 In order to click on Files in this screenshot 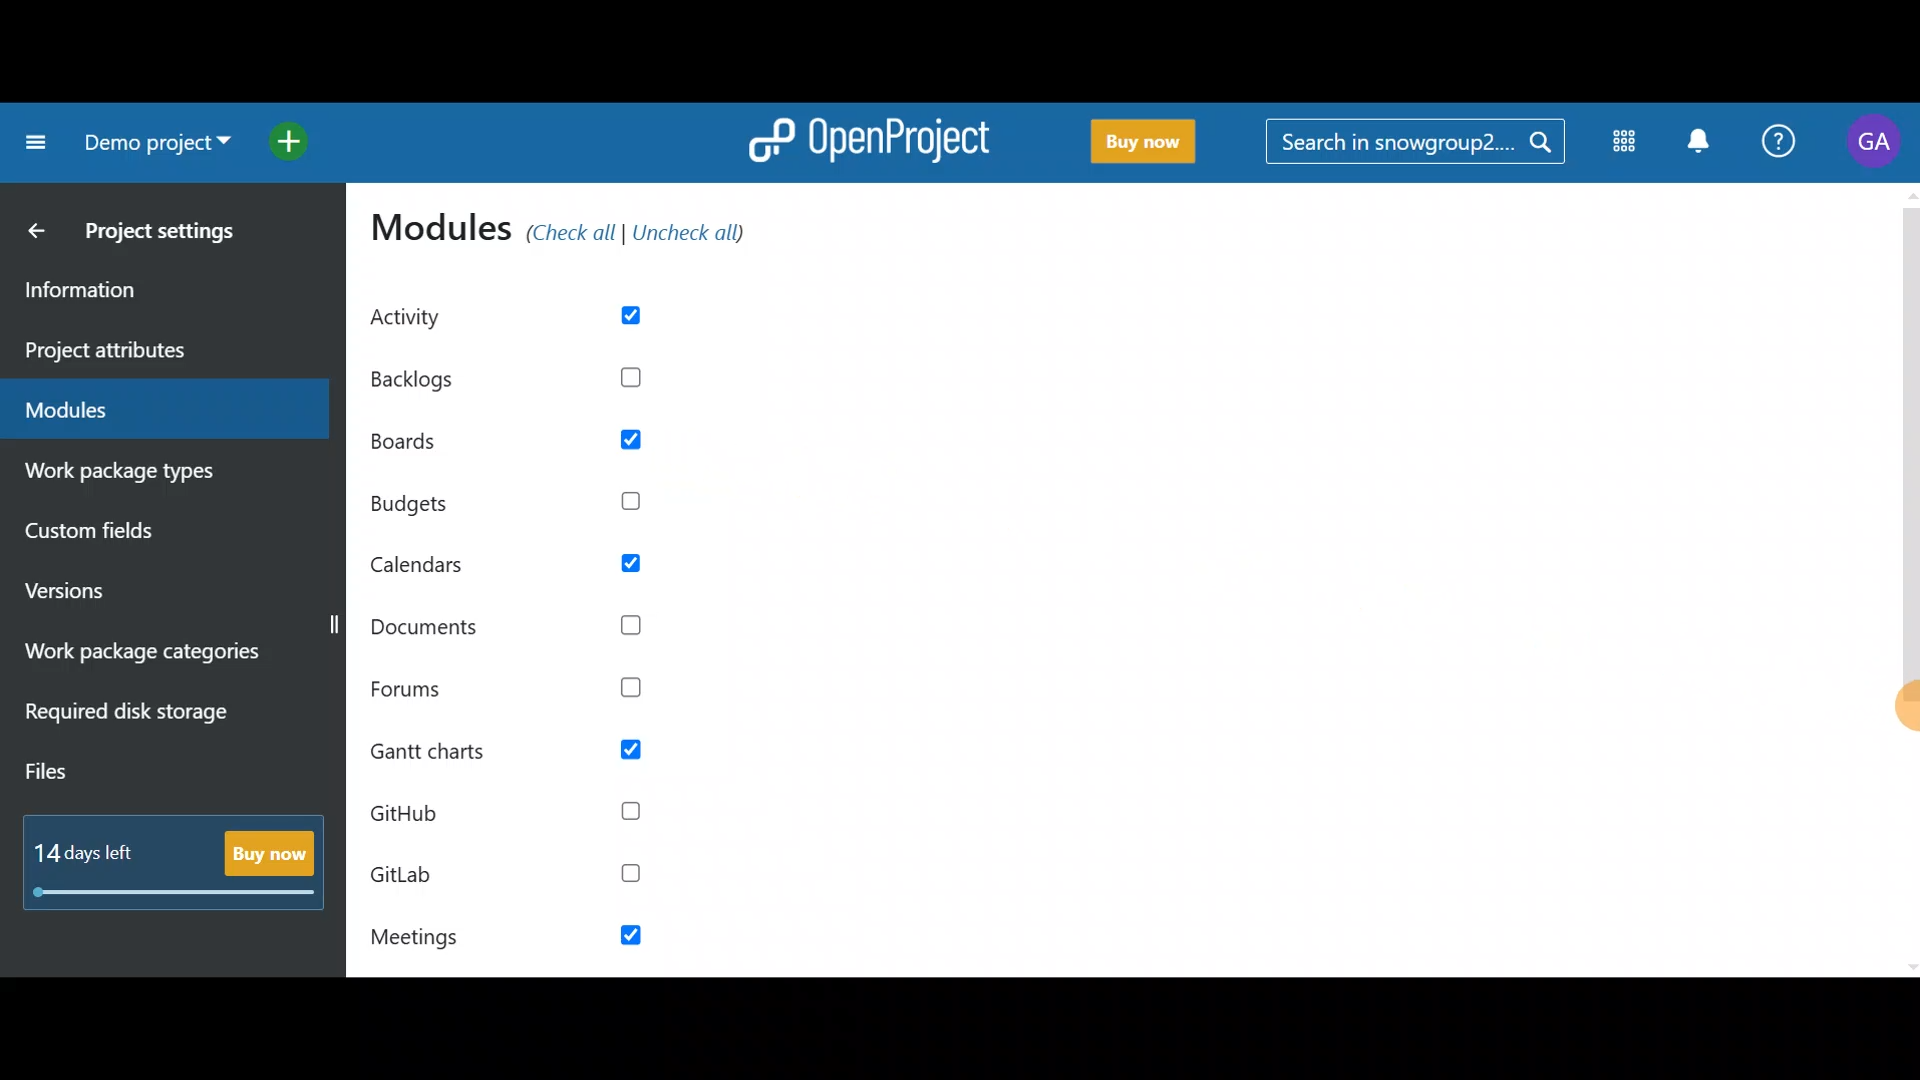, I will do `click(104, 775)`.